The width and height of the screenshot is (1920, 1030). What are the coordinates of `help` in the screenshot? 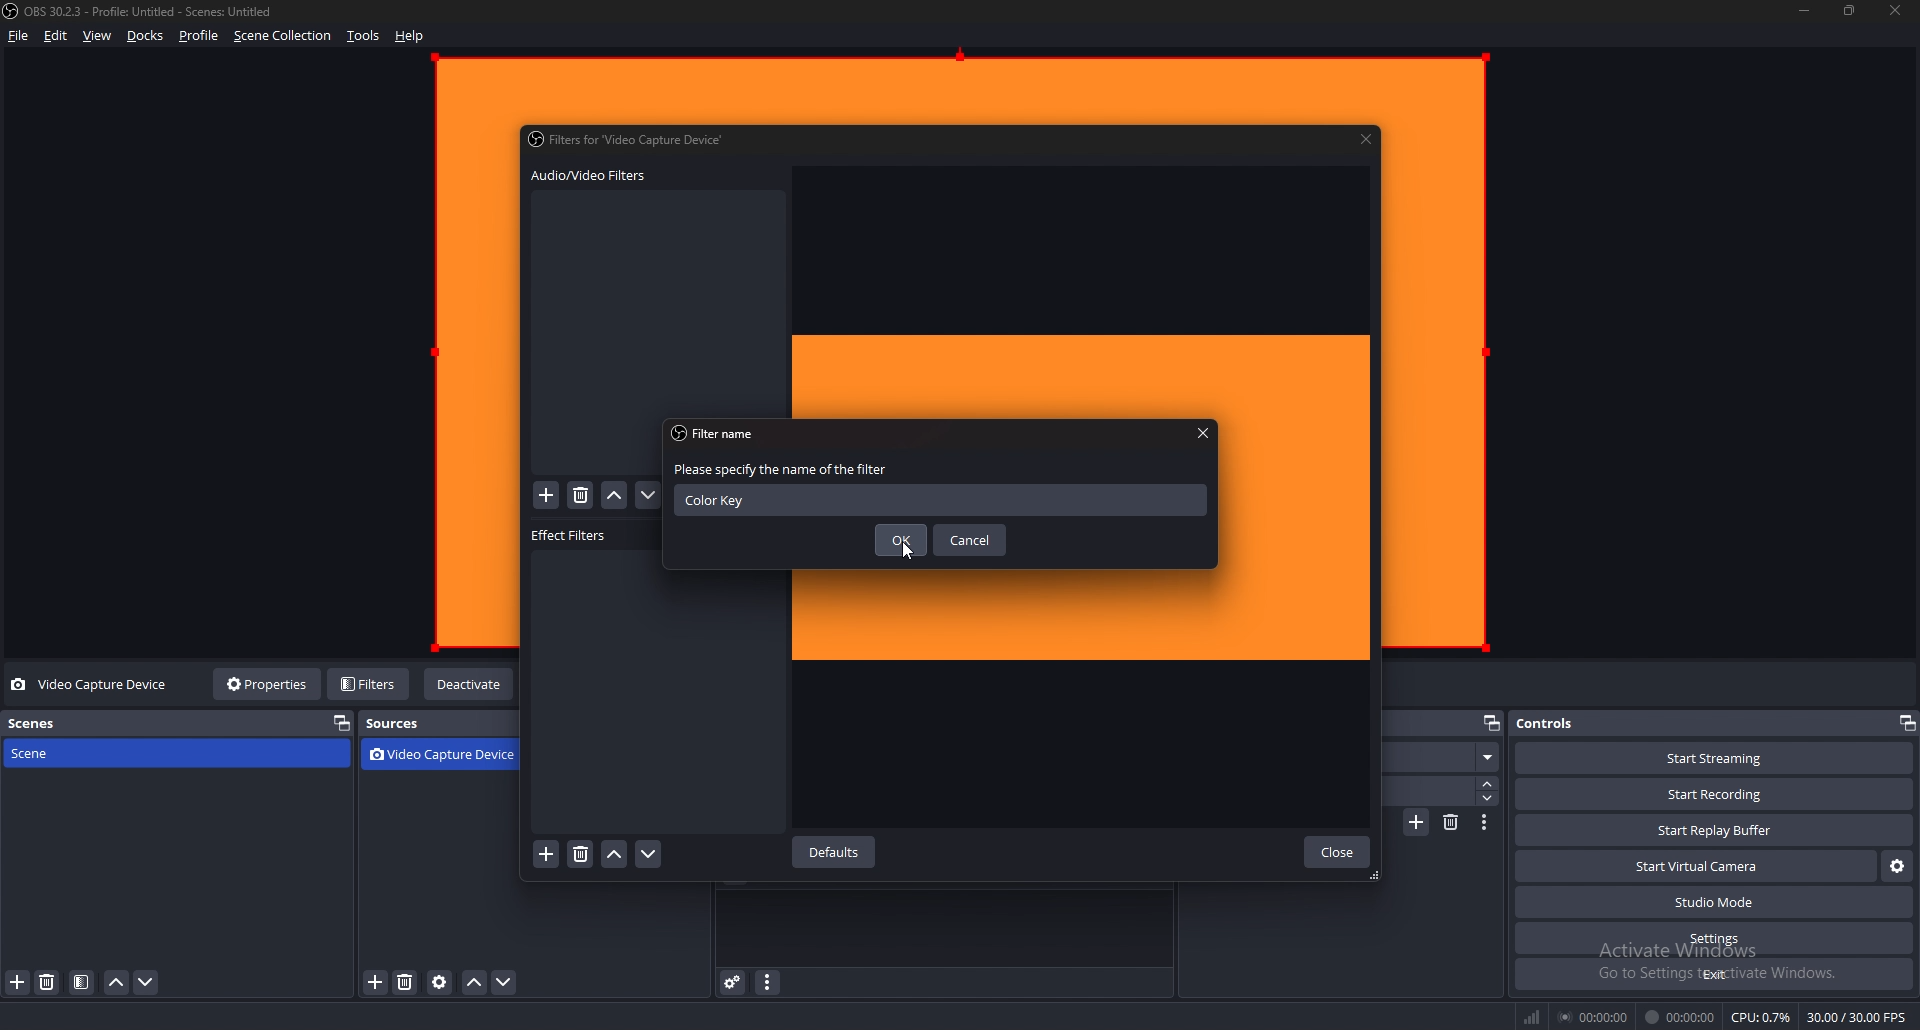 It's located at (410, 36).